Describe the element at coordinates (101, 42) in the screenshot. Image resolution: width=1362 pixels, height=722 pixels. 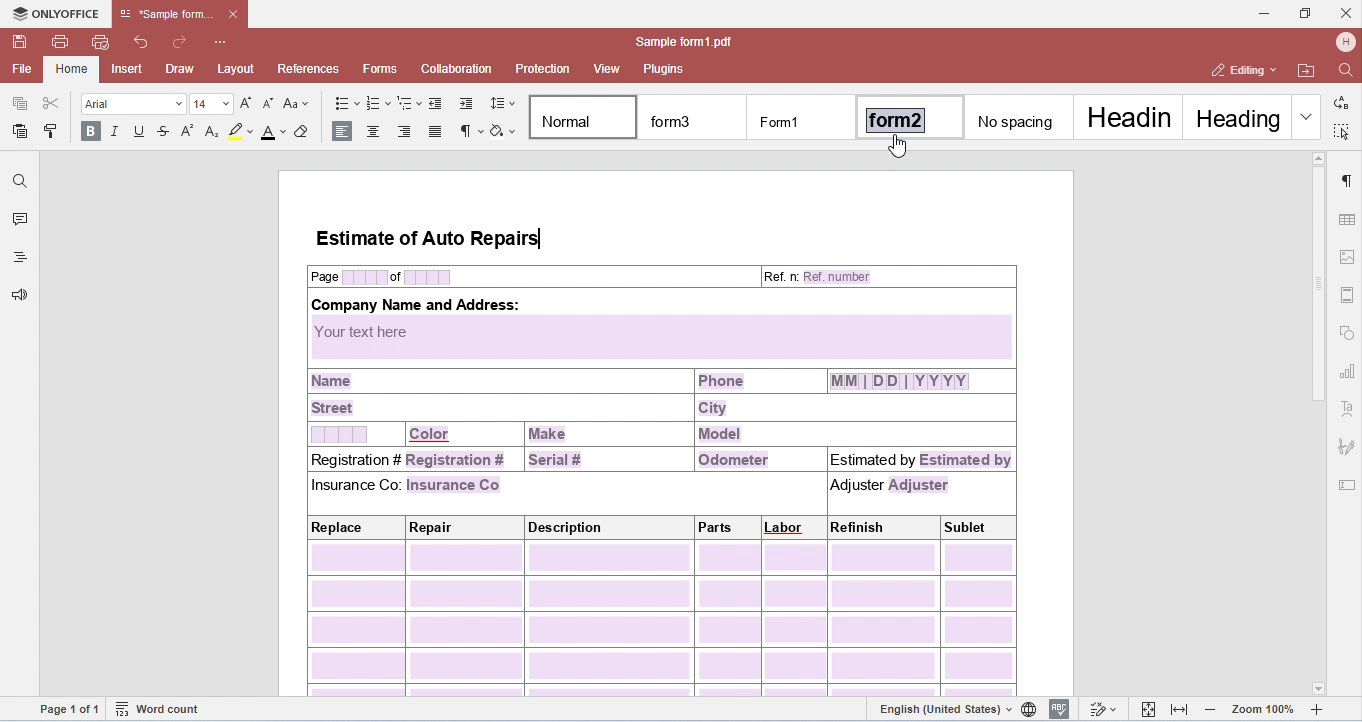
I see `print preview` at that location.